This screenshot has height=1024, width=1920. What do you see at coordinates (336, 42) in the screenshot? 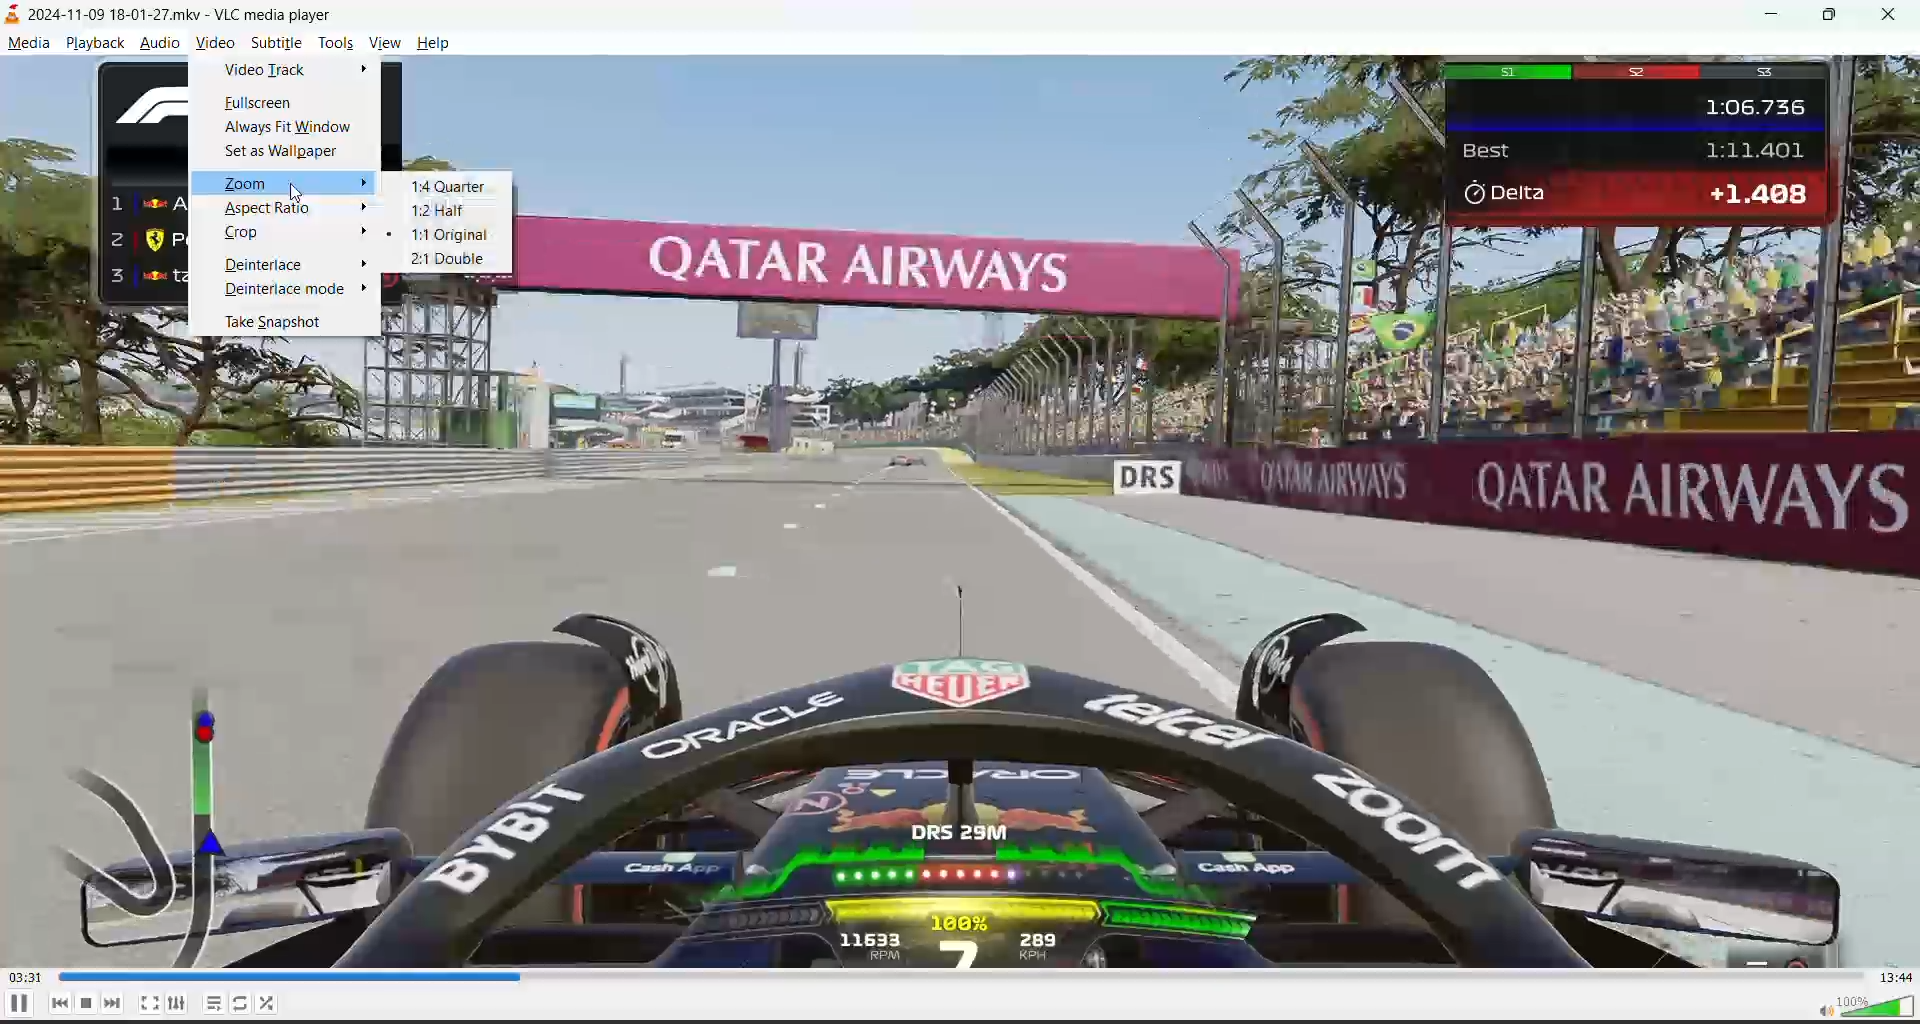
I see `tools` at bounding box center [336, 42].